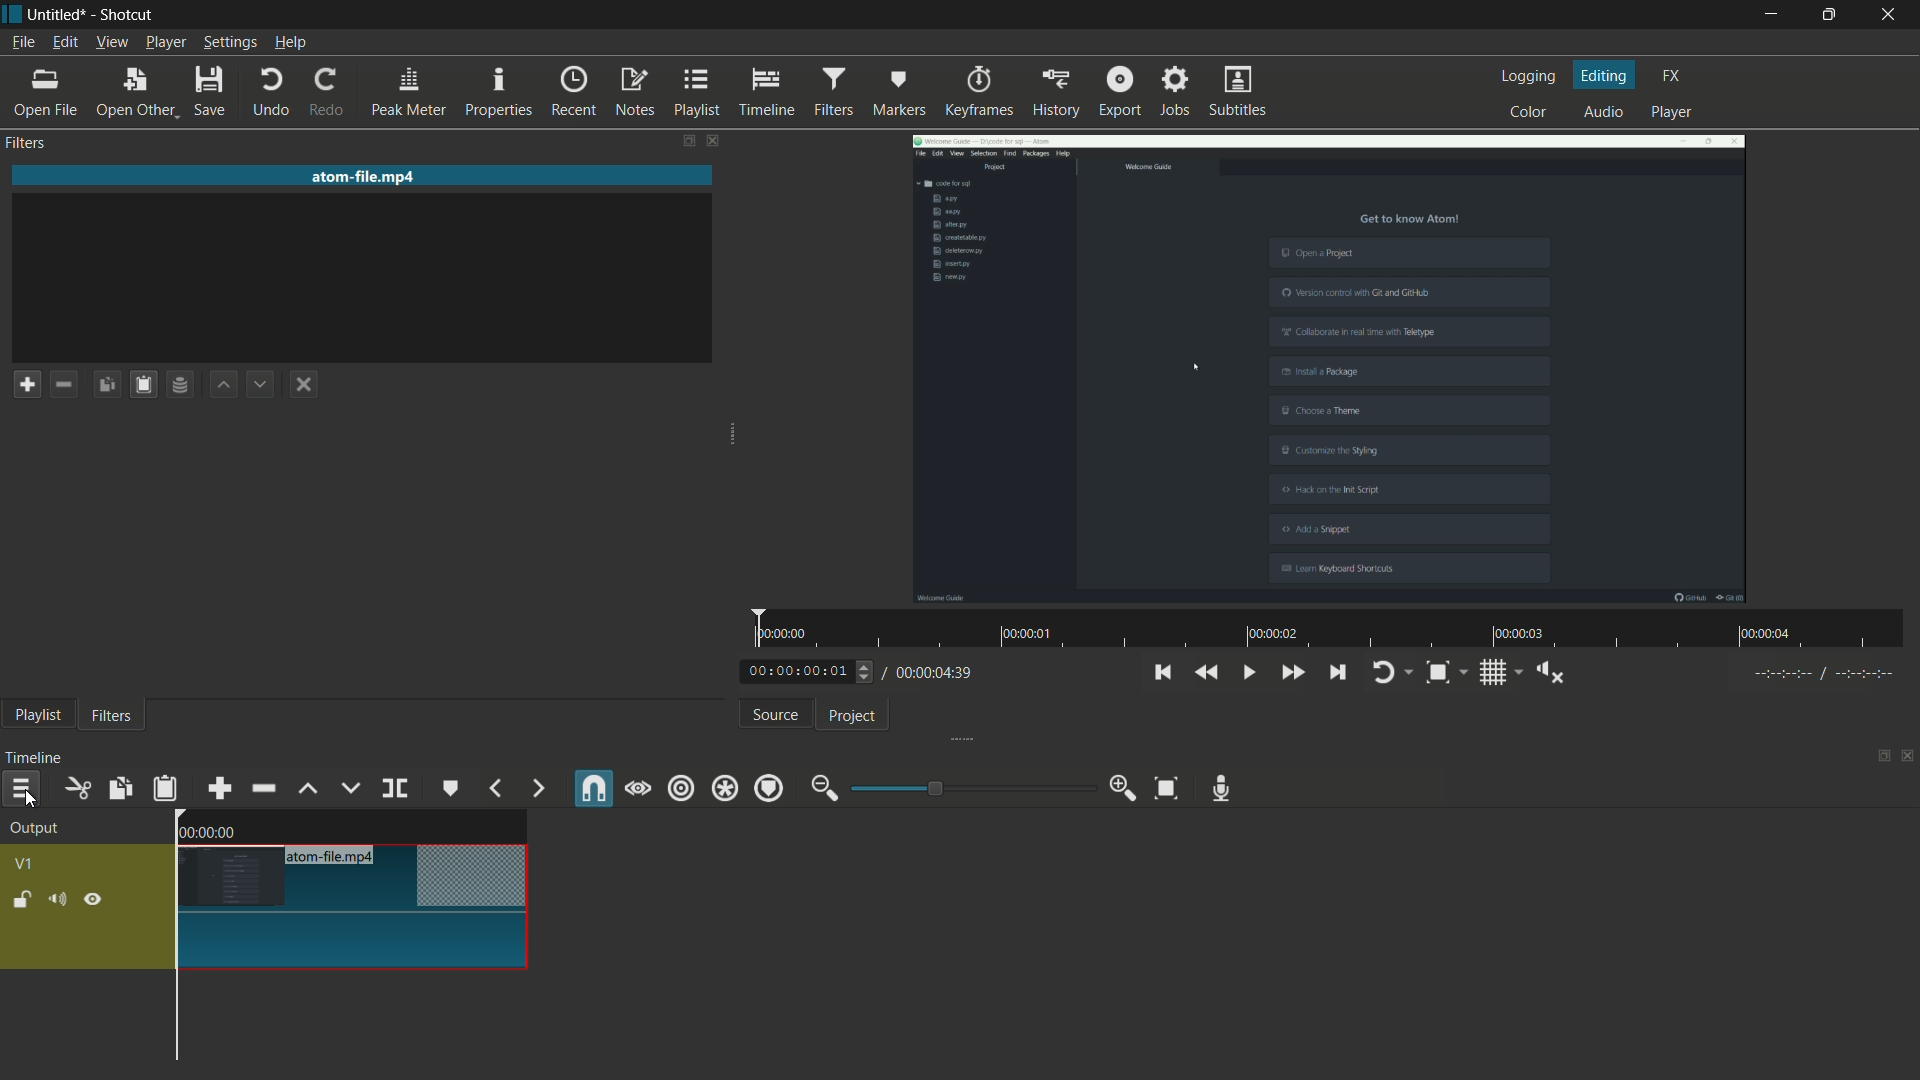 This screenshot has width=1920, height=1080. Describe the element at coordinates (397, 788) in the screenshot. I see `split at playhead` at that location.